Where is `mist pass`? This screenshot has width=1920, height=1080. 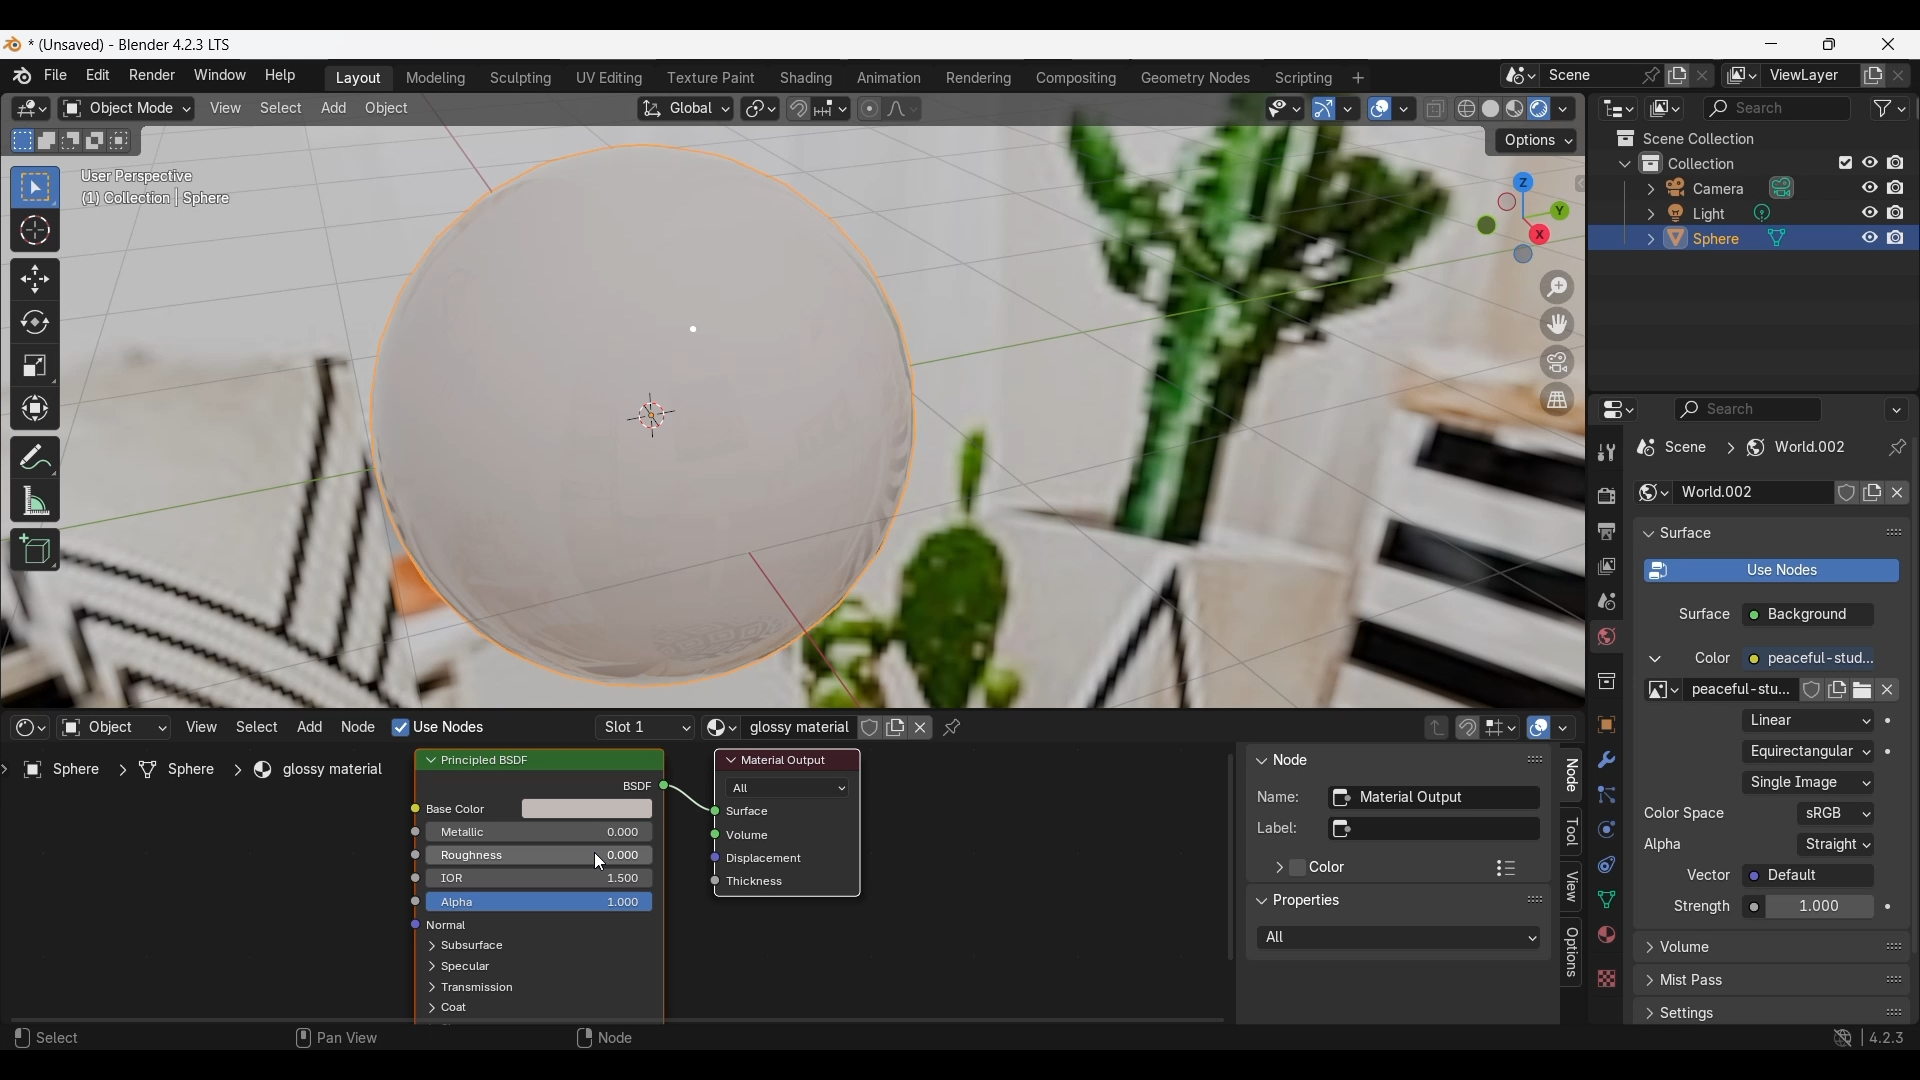
mist pass is located at coordinates (1694, 981).